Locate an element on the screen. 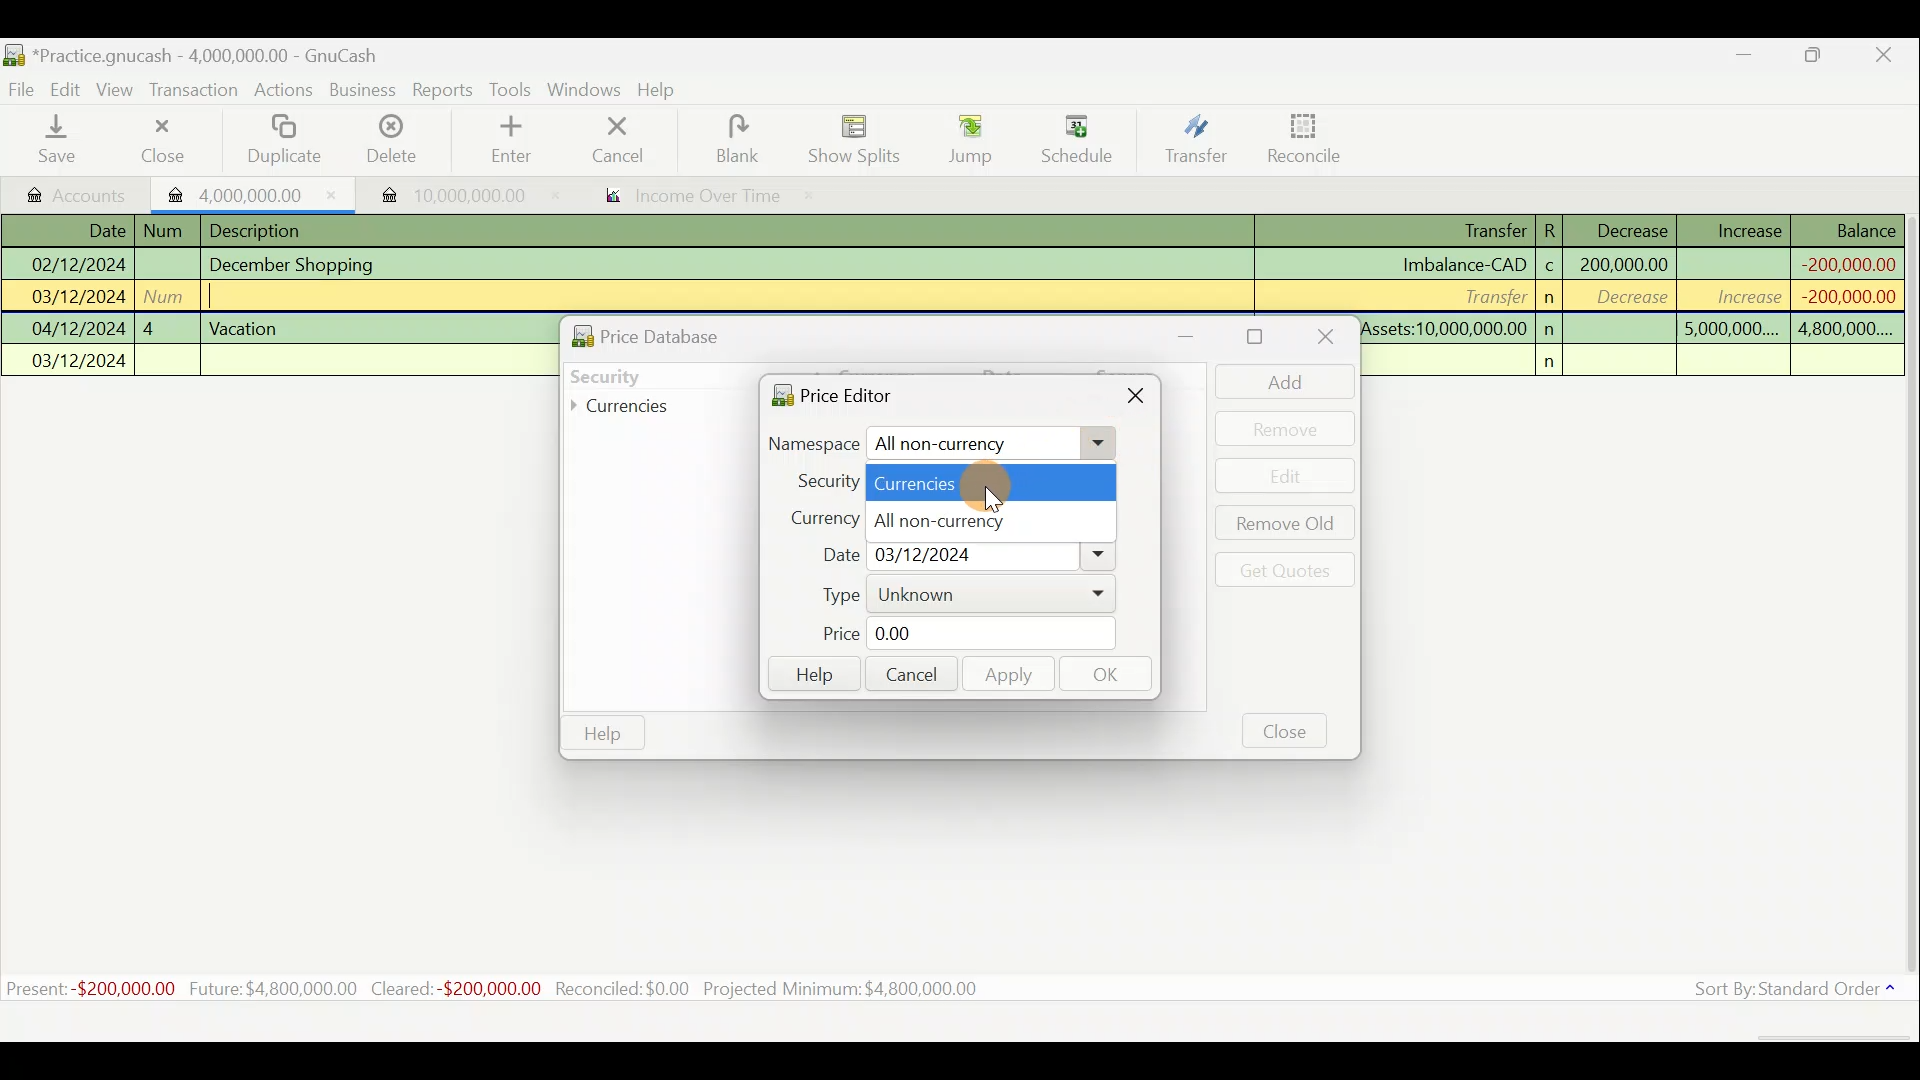  03/12/2024 is located at coordinates (79, 299).